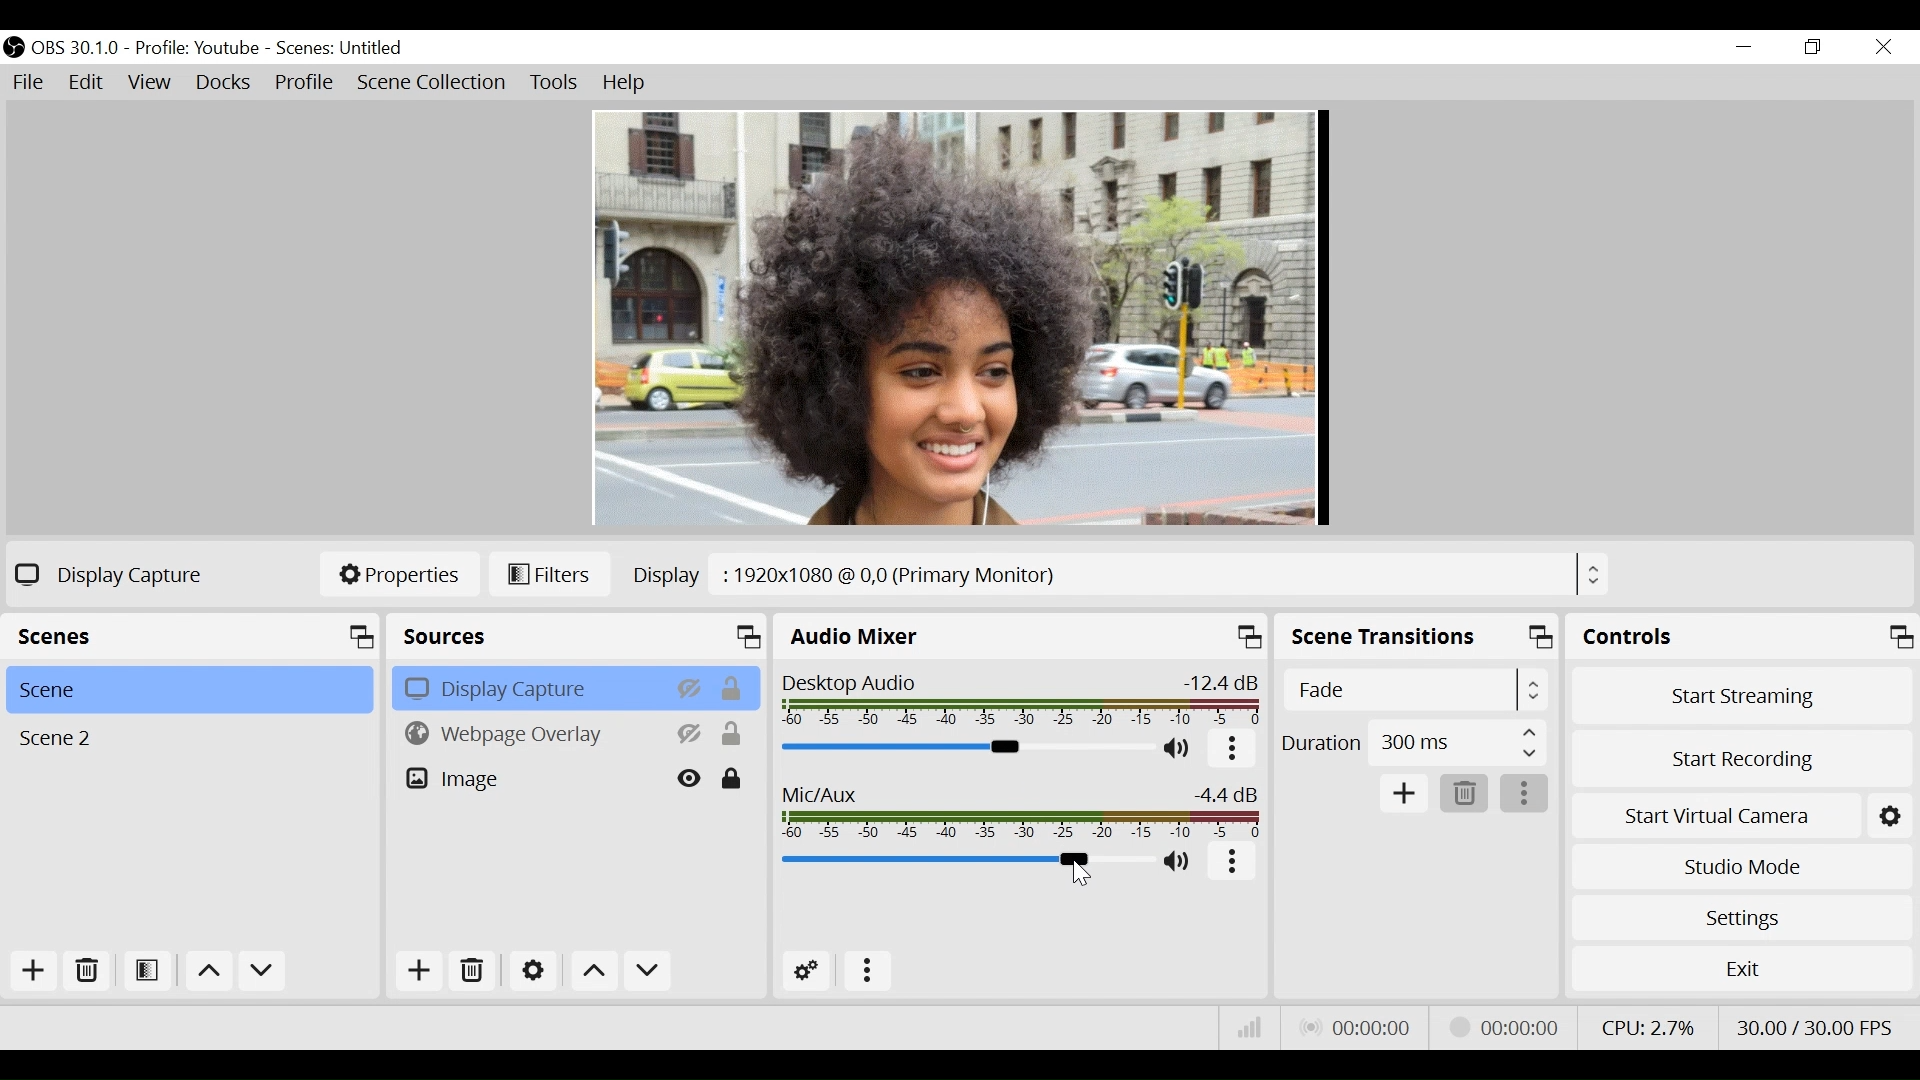  Describe the element at coordinates (548, 575) in the screenshot. I see `Filters` at that location.